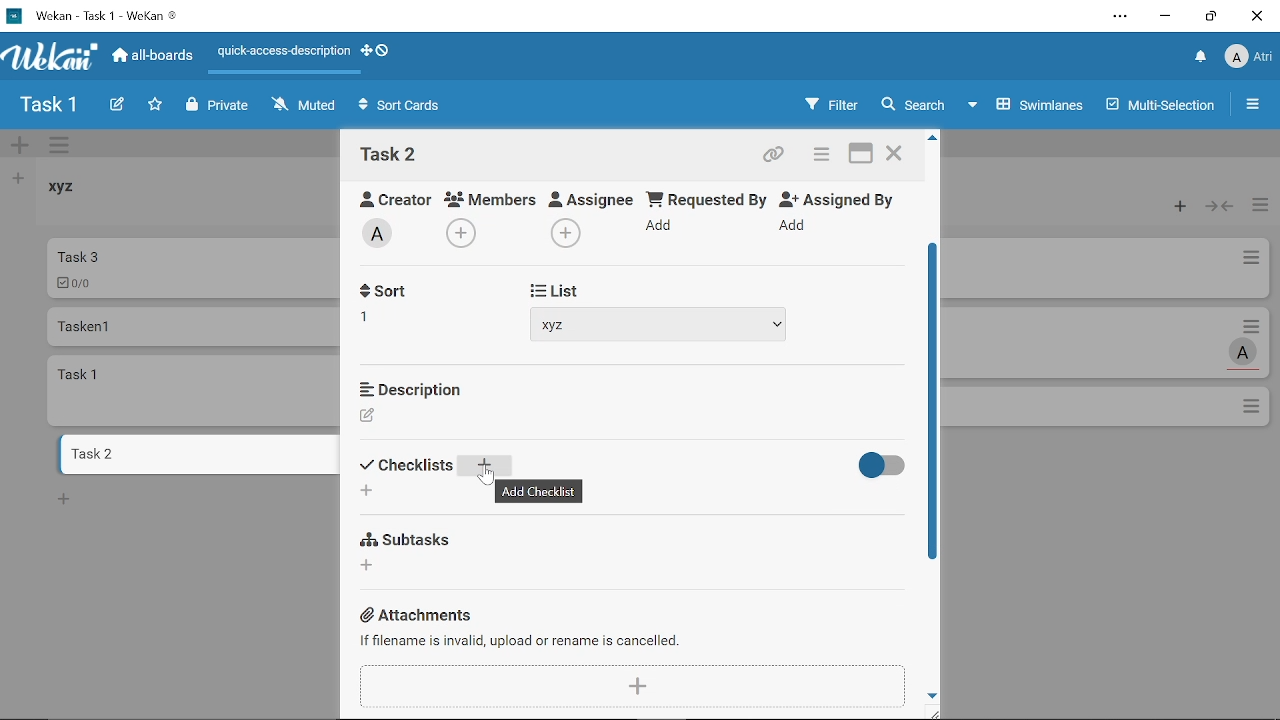 The width and height of the screenshot is (1280, 720). I want to click on Close, so click(1256, 16).